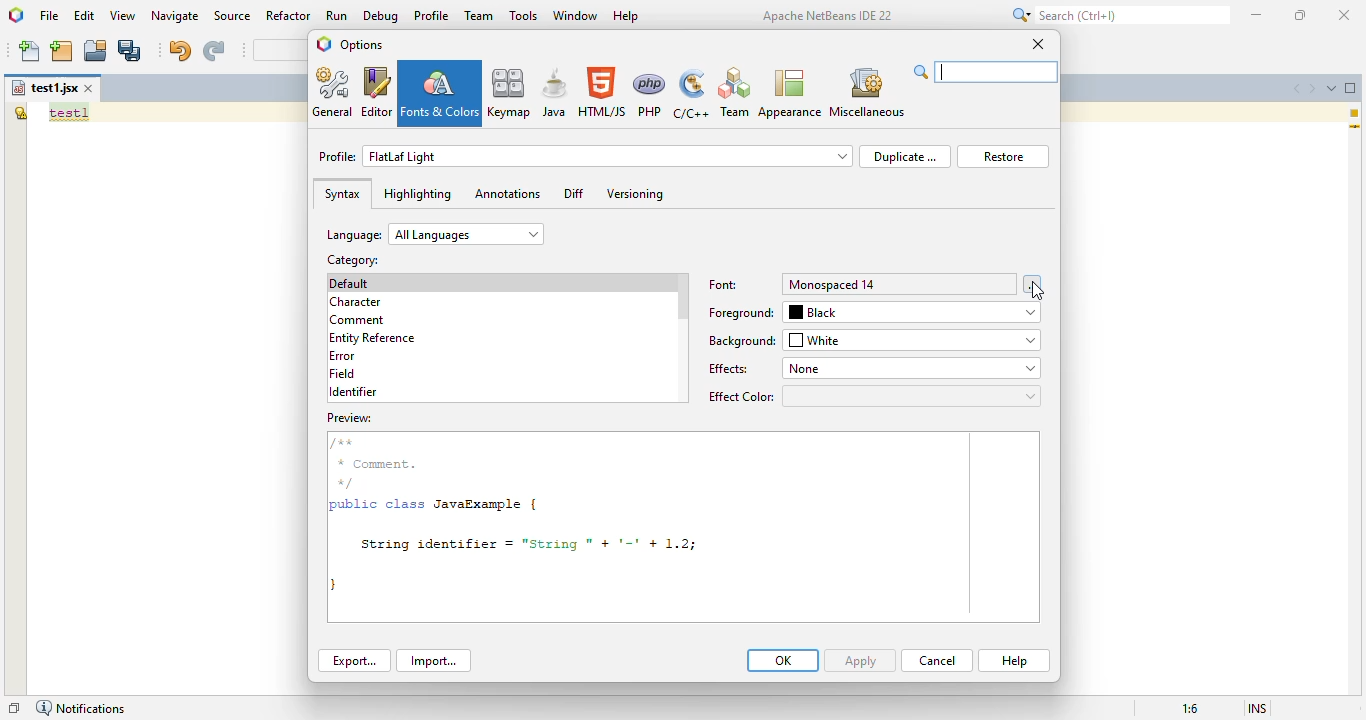 The height and width of the screenshot is (720, 1366). I want to click on redo, so click(213, 51).